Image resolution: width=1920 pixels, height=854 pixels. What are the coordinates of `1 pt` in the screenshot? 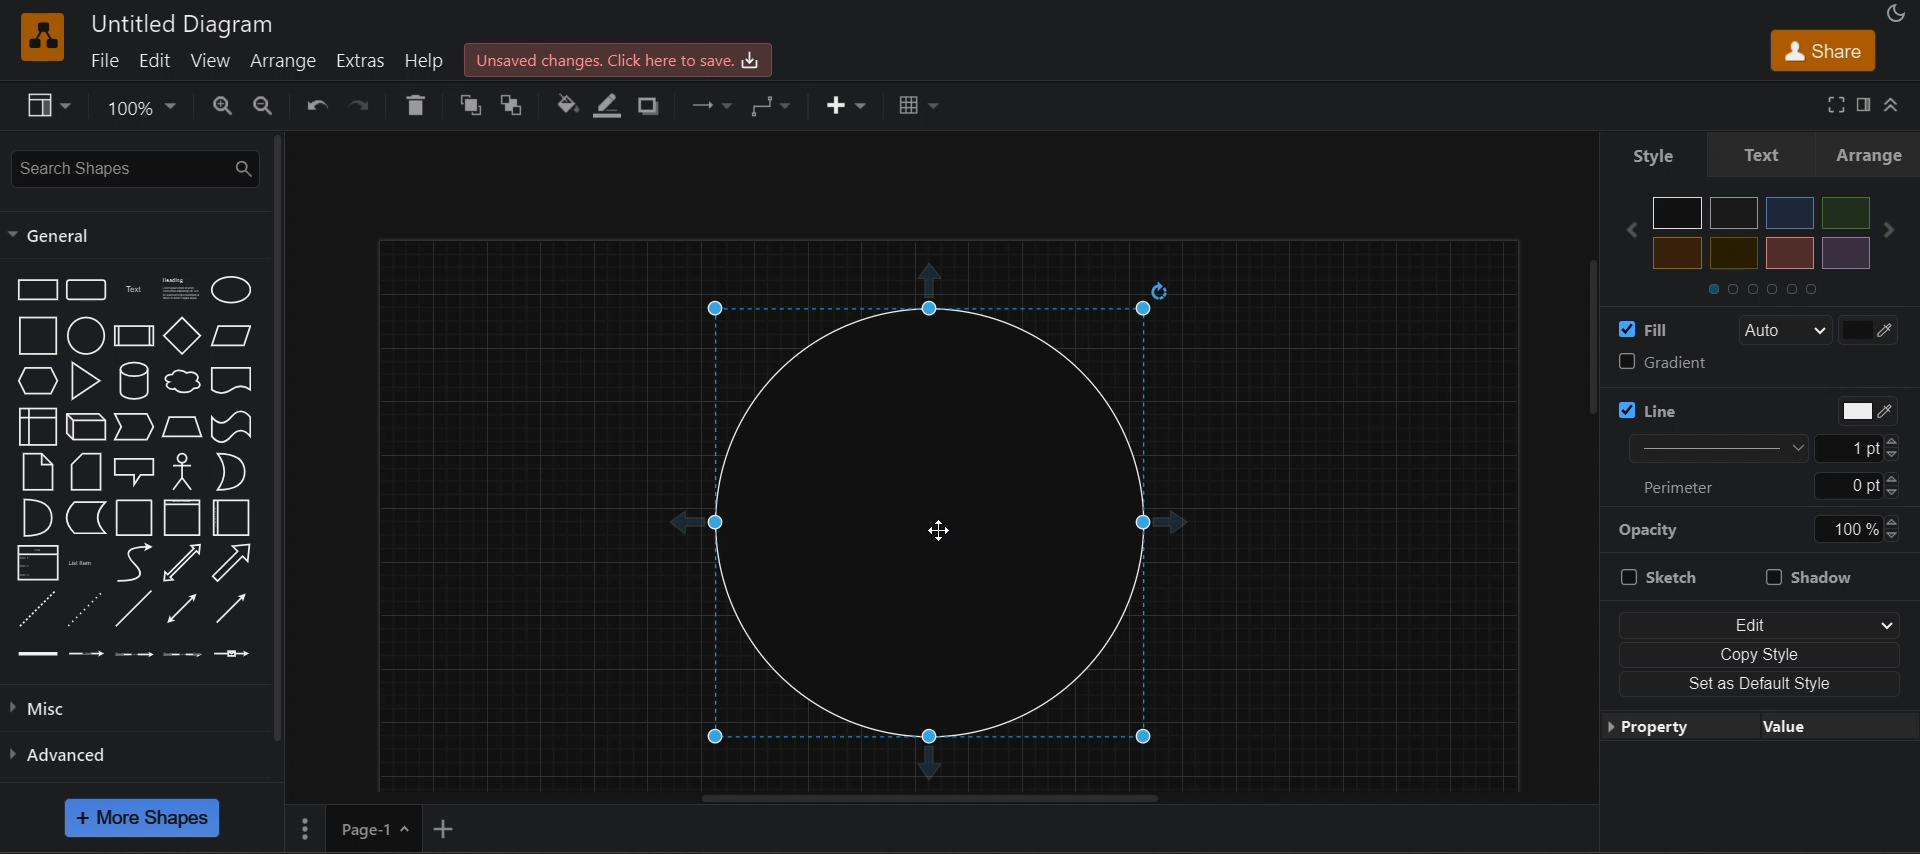 It's located at (1858, 448).